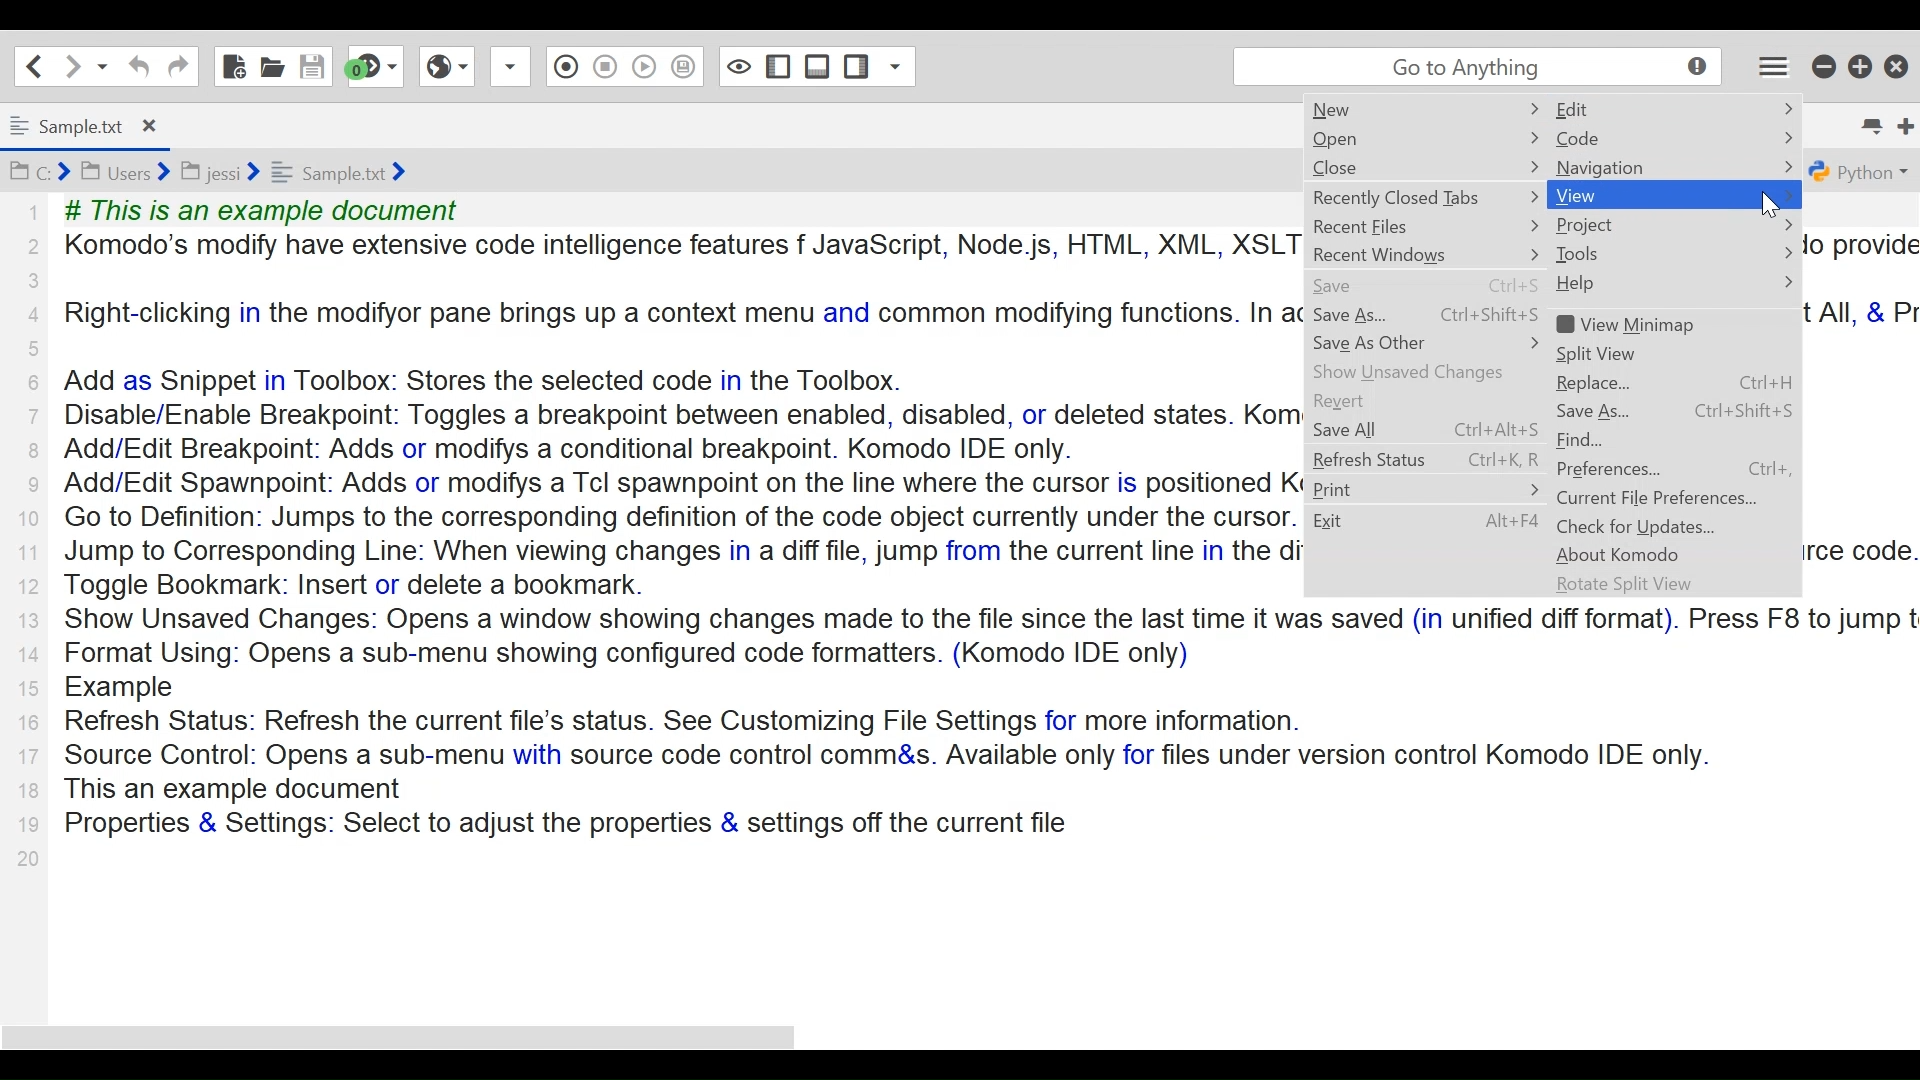 The image size is (1920, 1080). What do you see at coordinates (1859, 173) in the screenshot?
I see `python` at bounding box center [1859, 173].